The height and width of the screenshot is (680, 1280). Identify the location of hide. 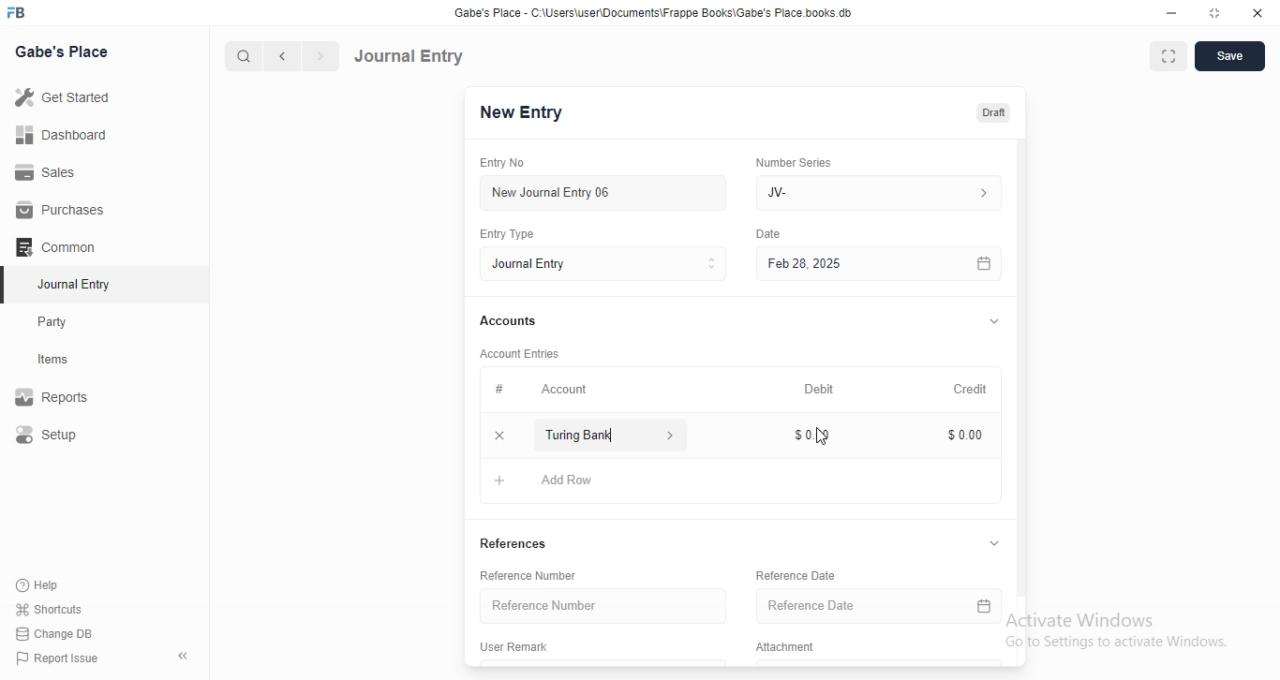
(179, 657).